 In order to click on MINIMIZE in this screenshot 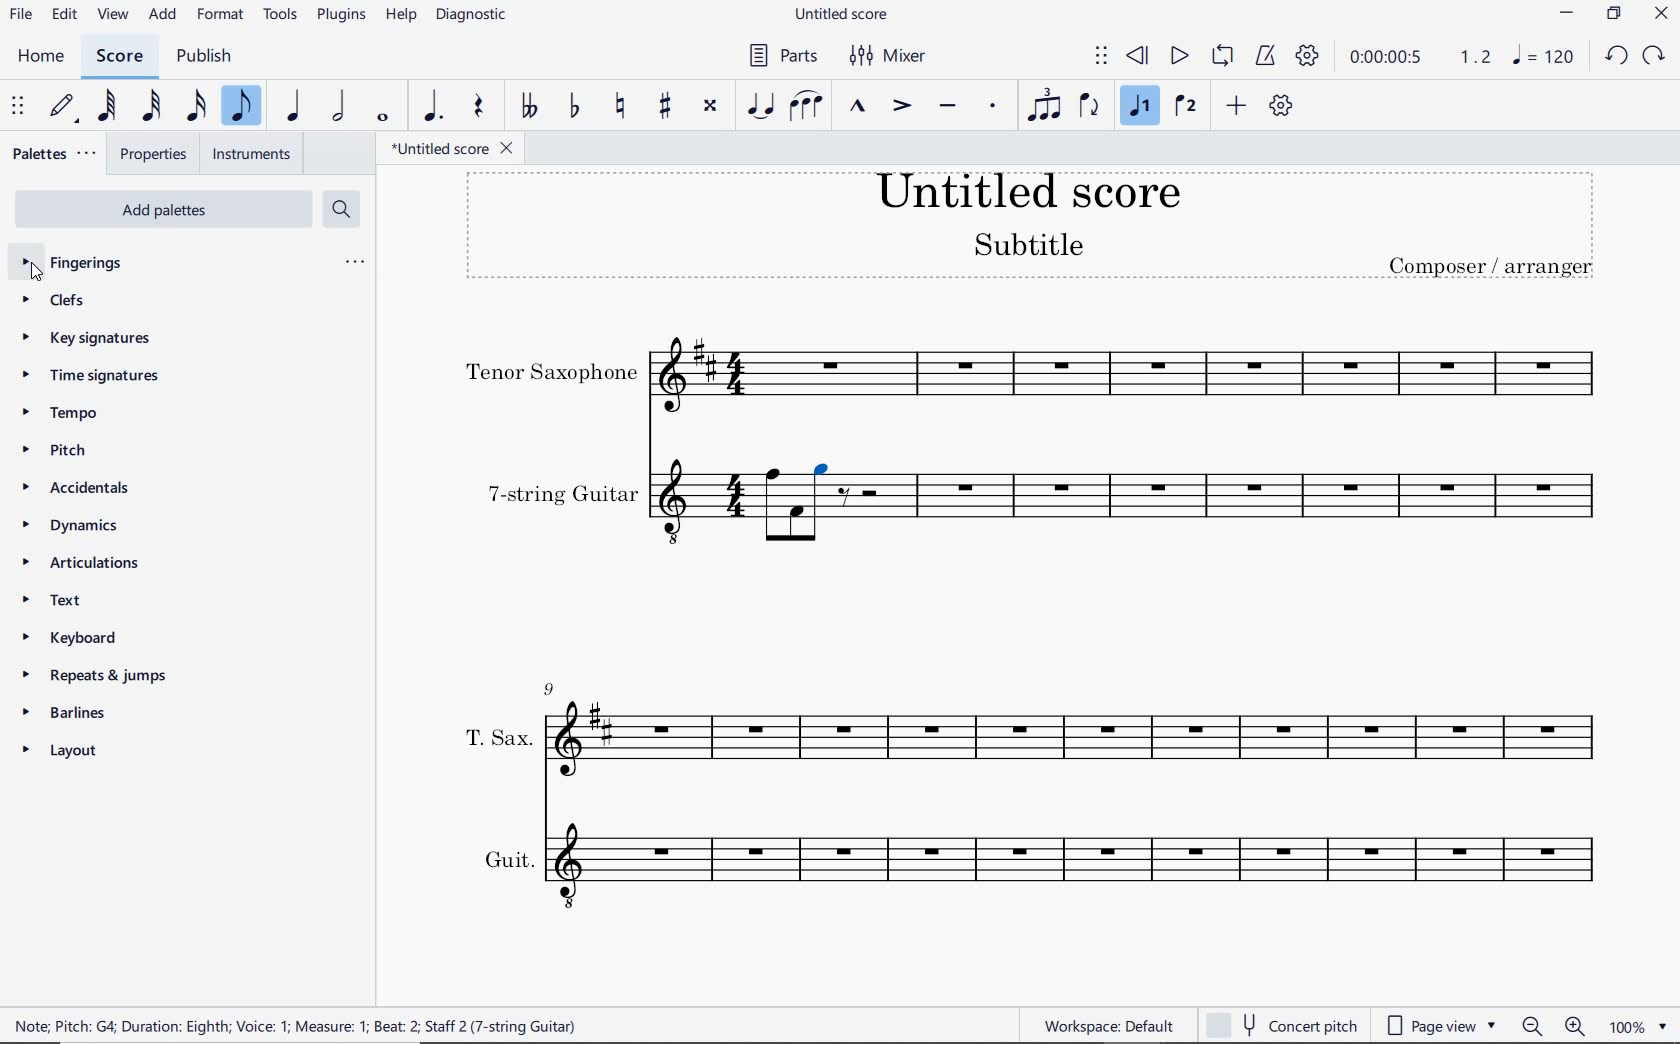, I will do `click(1567, 16)`.